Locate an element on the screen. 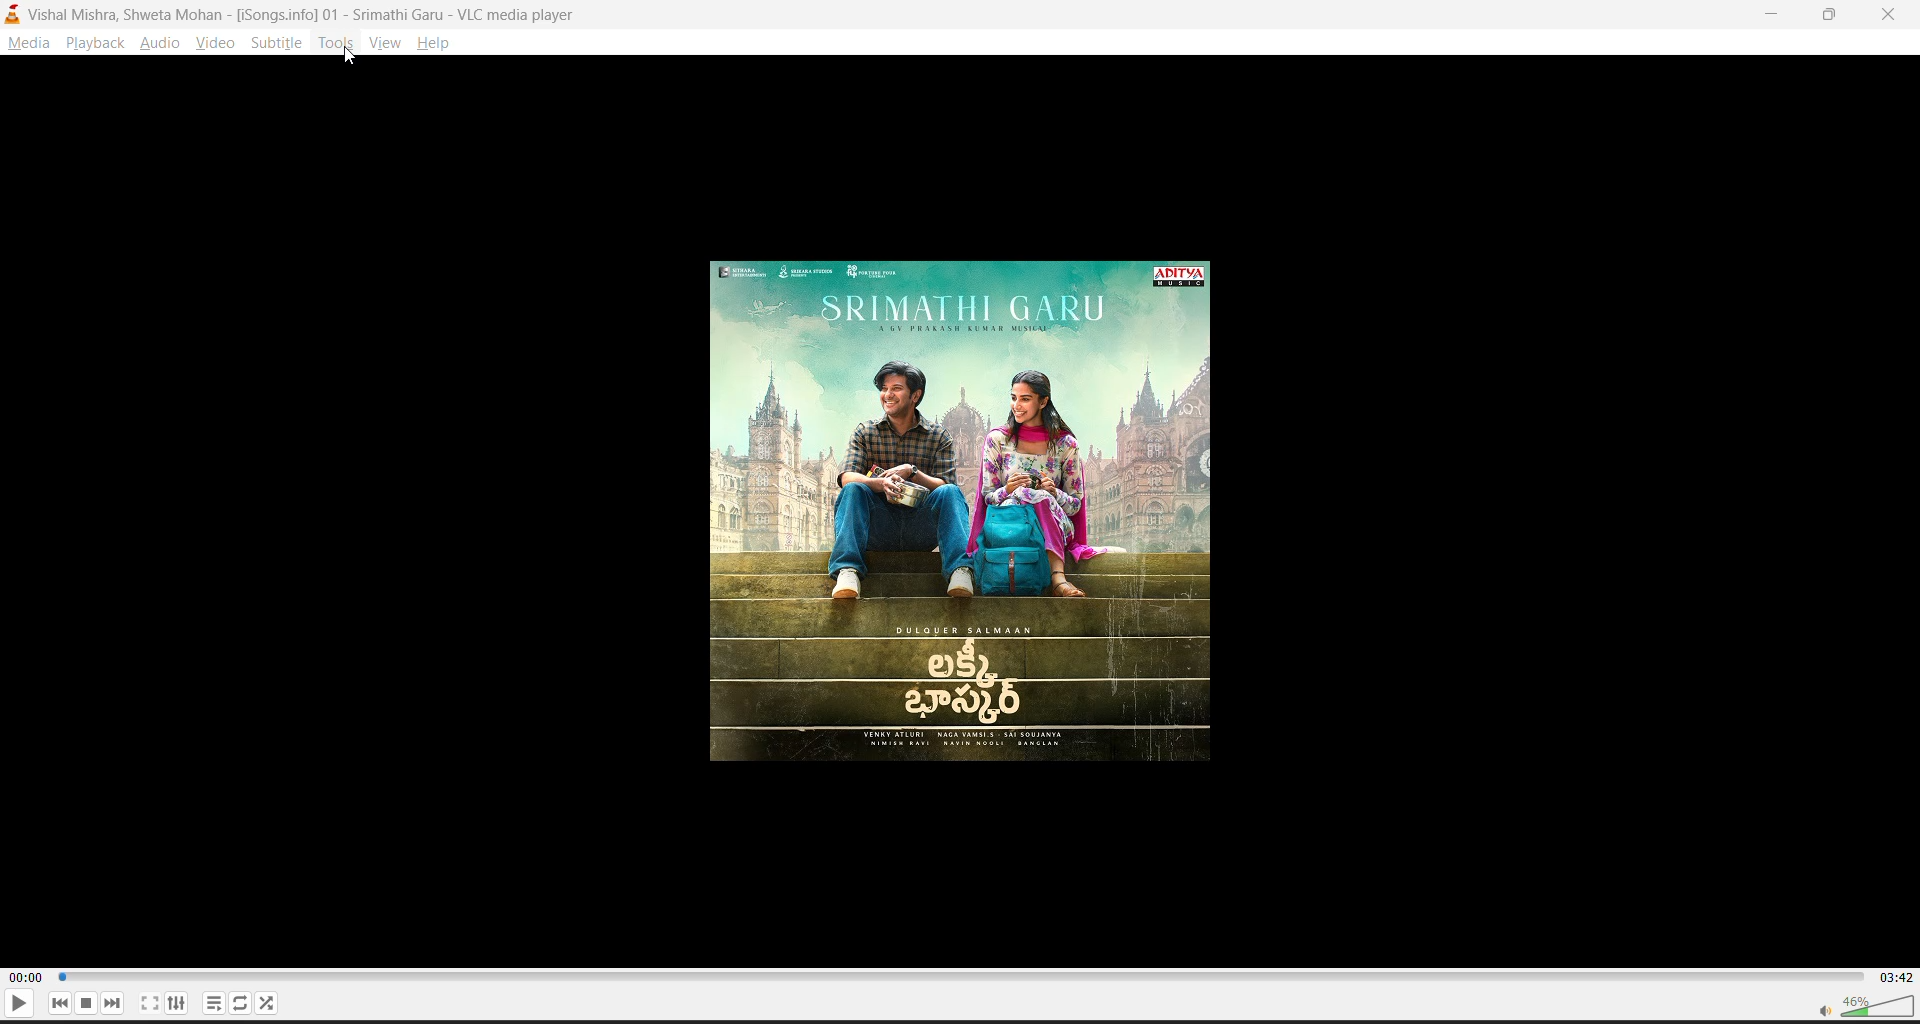 The width and height of the screenshot is (1920, 1024). minimize is located at coordinates (1773, 15).